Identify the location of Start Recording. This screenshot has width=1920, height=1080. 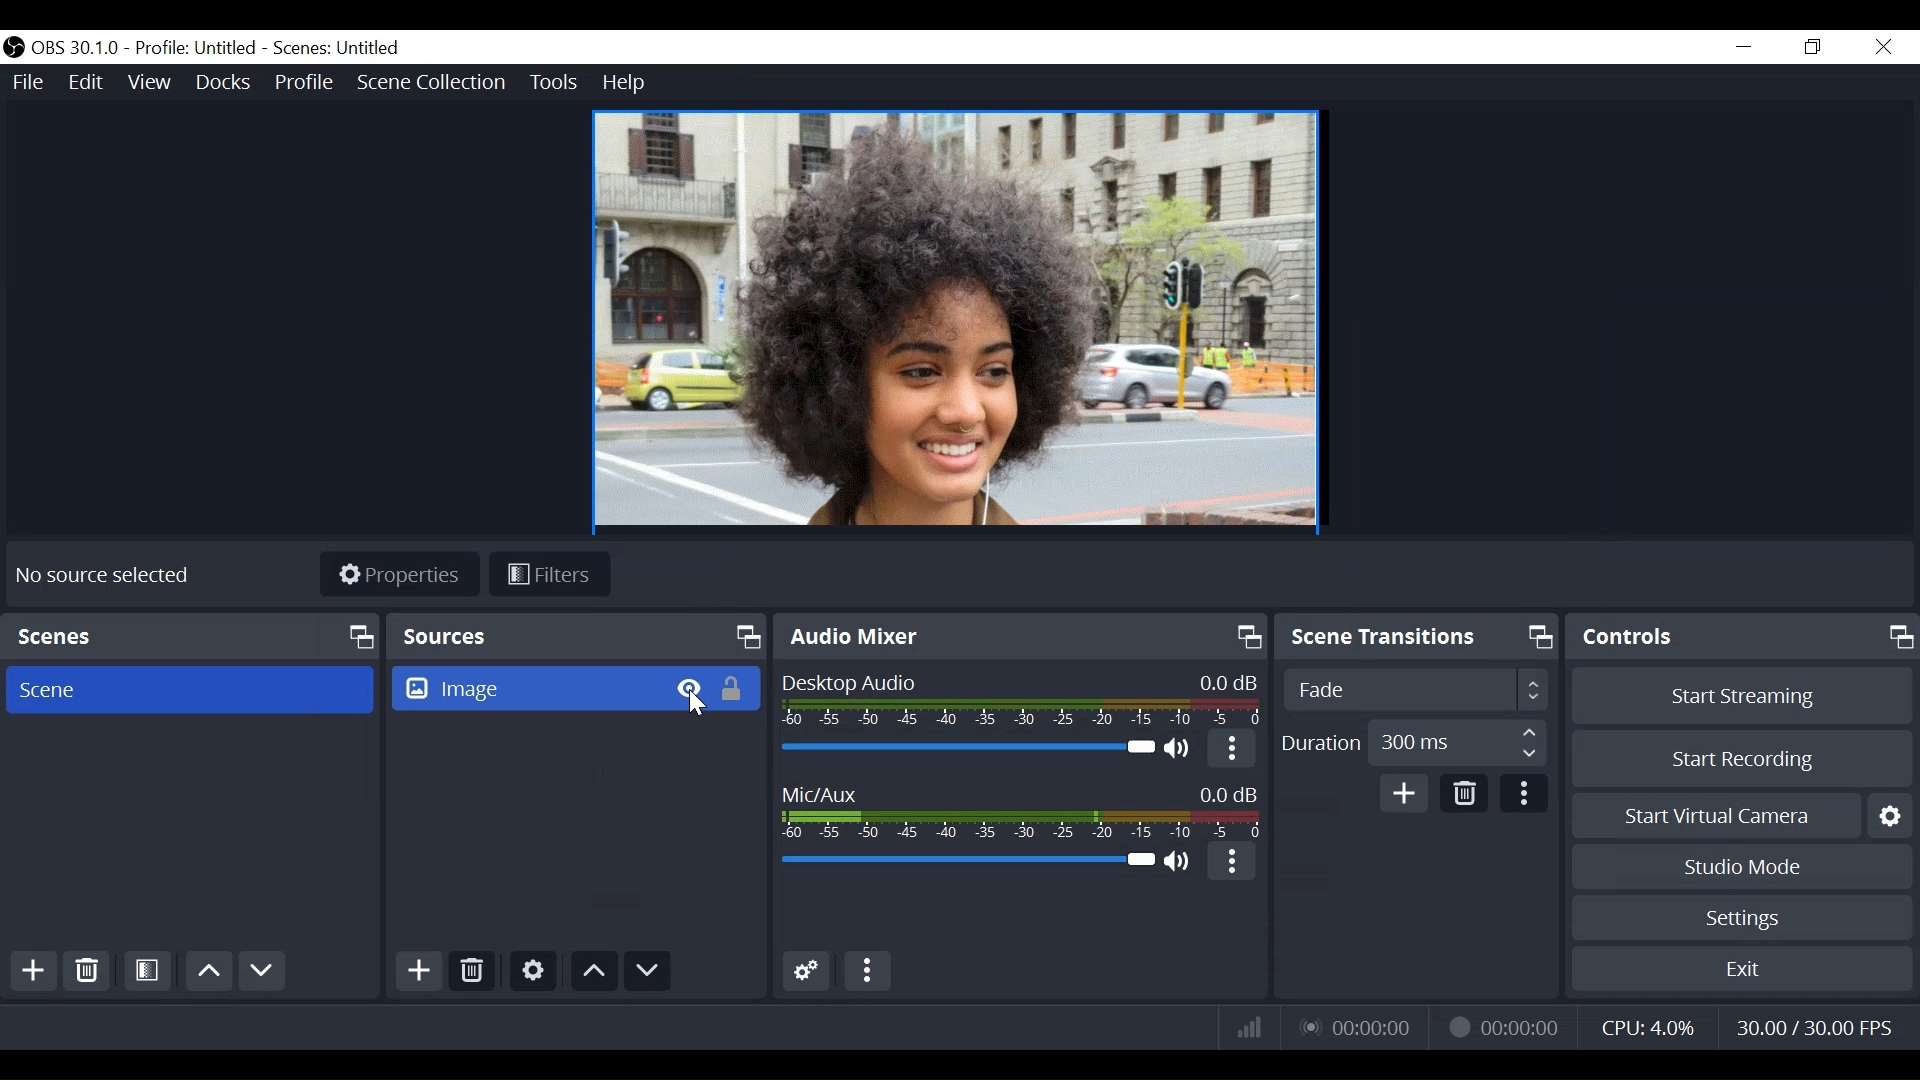
(1743, 761).